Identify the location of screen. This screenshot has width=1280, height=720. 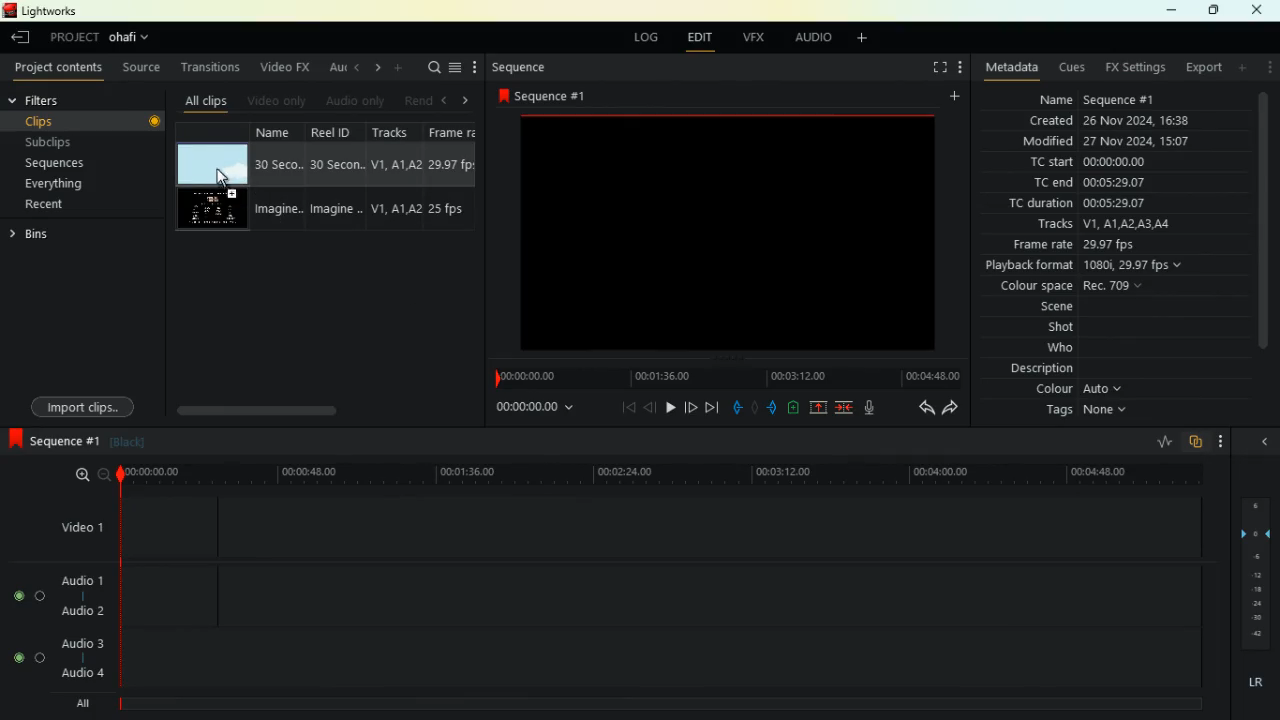
(936, 69).